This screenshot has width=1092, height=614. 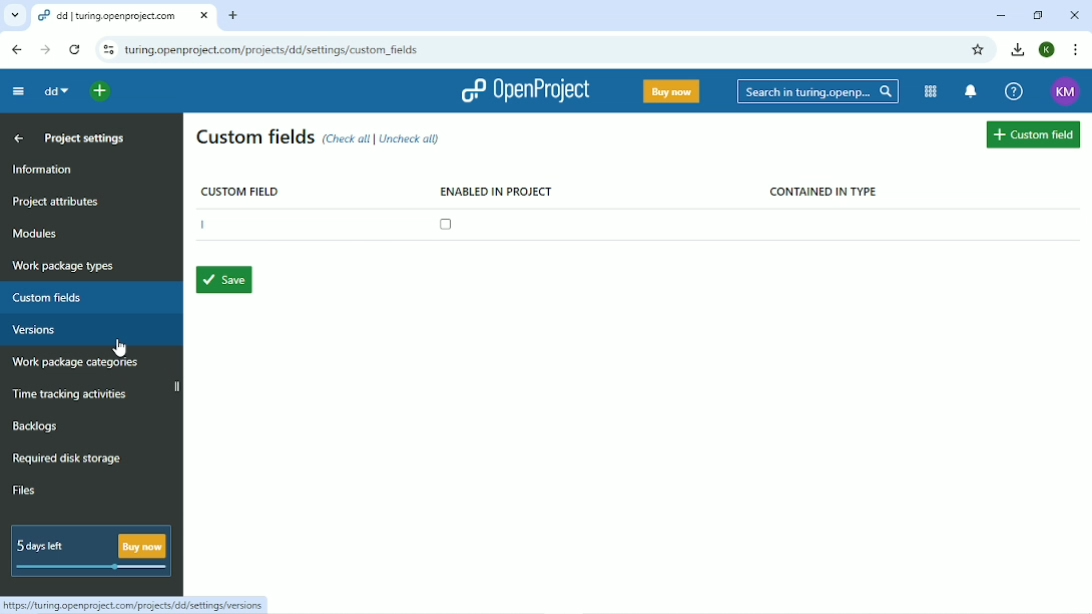 I want to click on Modules, so click(x=930, y=91).